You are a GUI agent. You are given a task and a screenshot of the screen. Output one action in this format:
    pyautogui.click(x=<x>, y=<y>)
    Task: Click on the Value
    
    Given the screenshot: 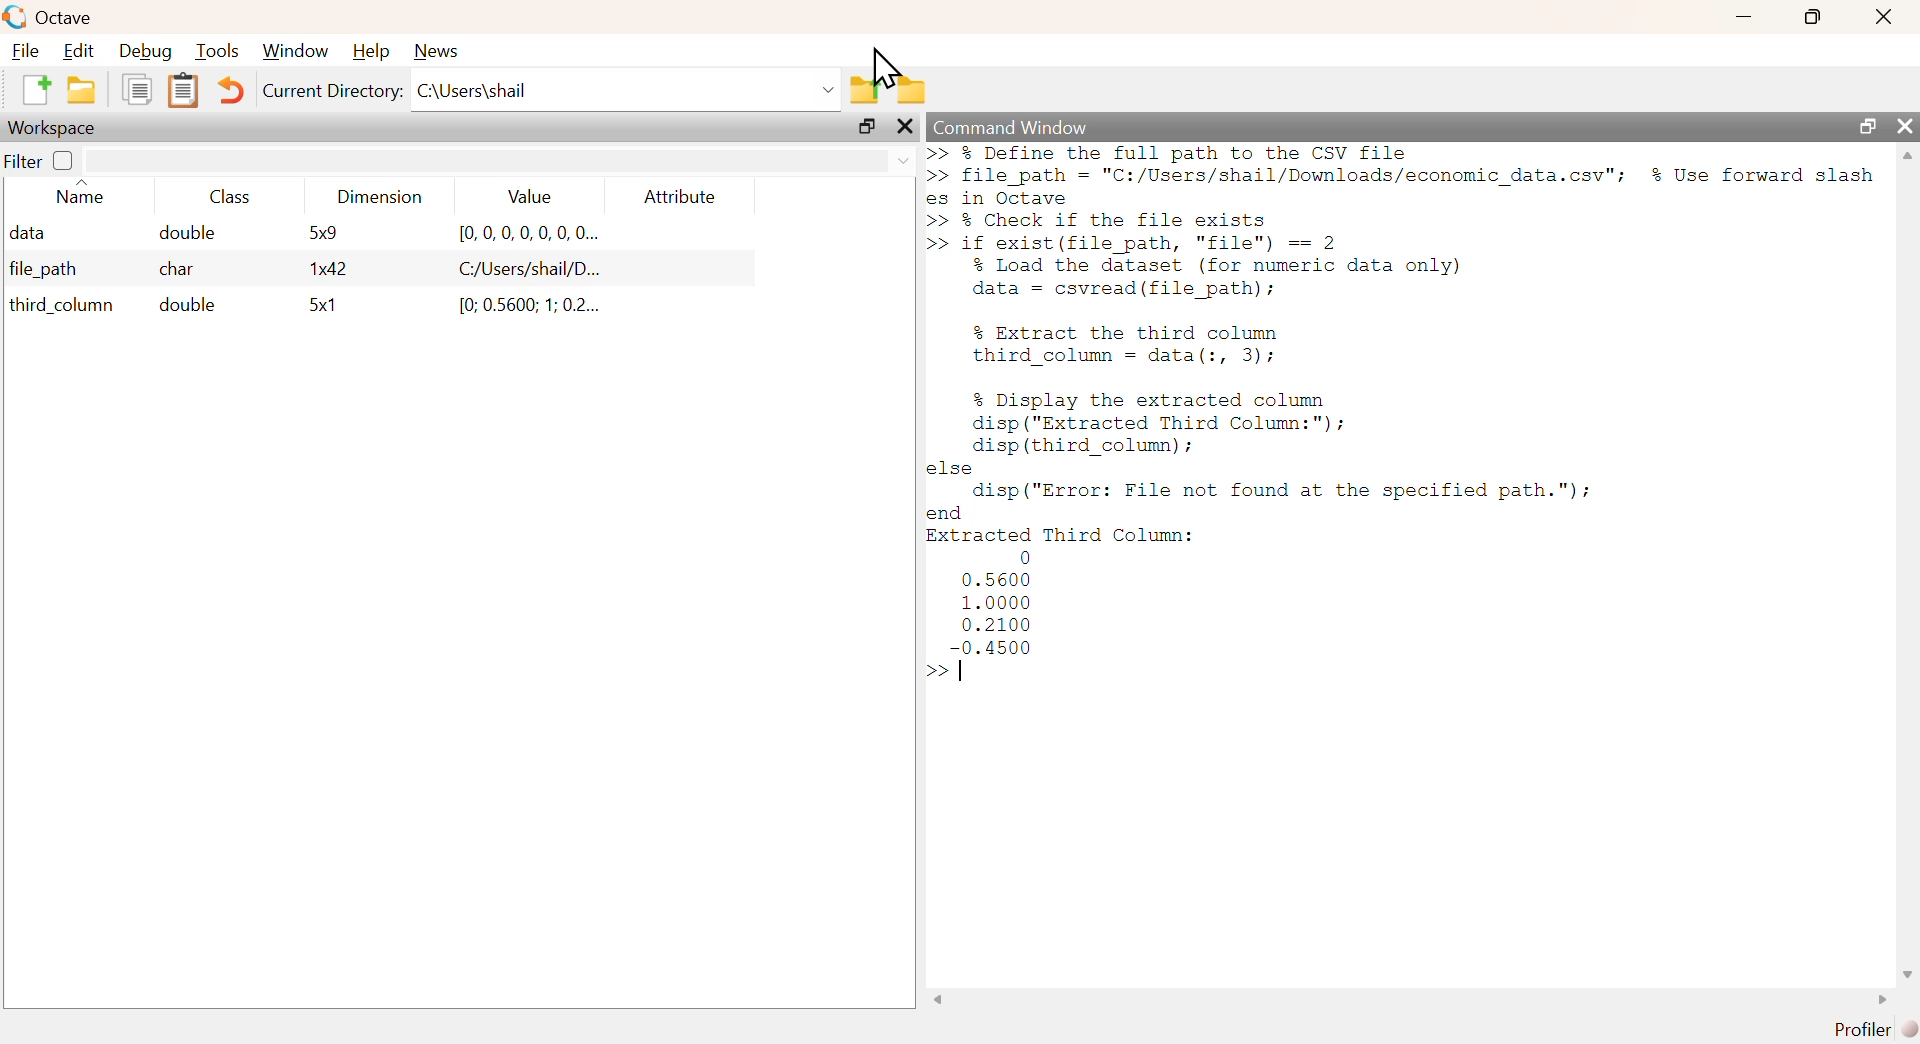 What is the action you would take?
    pyautogui.click(x=536, y=196)
    